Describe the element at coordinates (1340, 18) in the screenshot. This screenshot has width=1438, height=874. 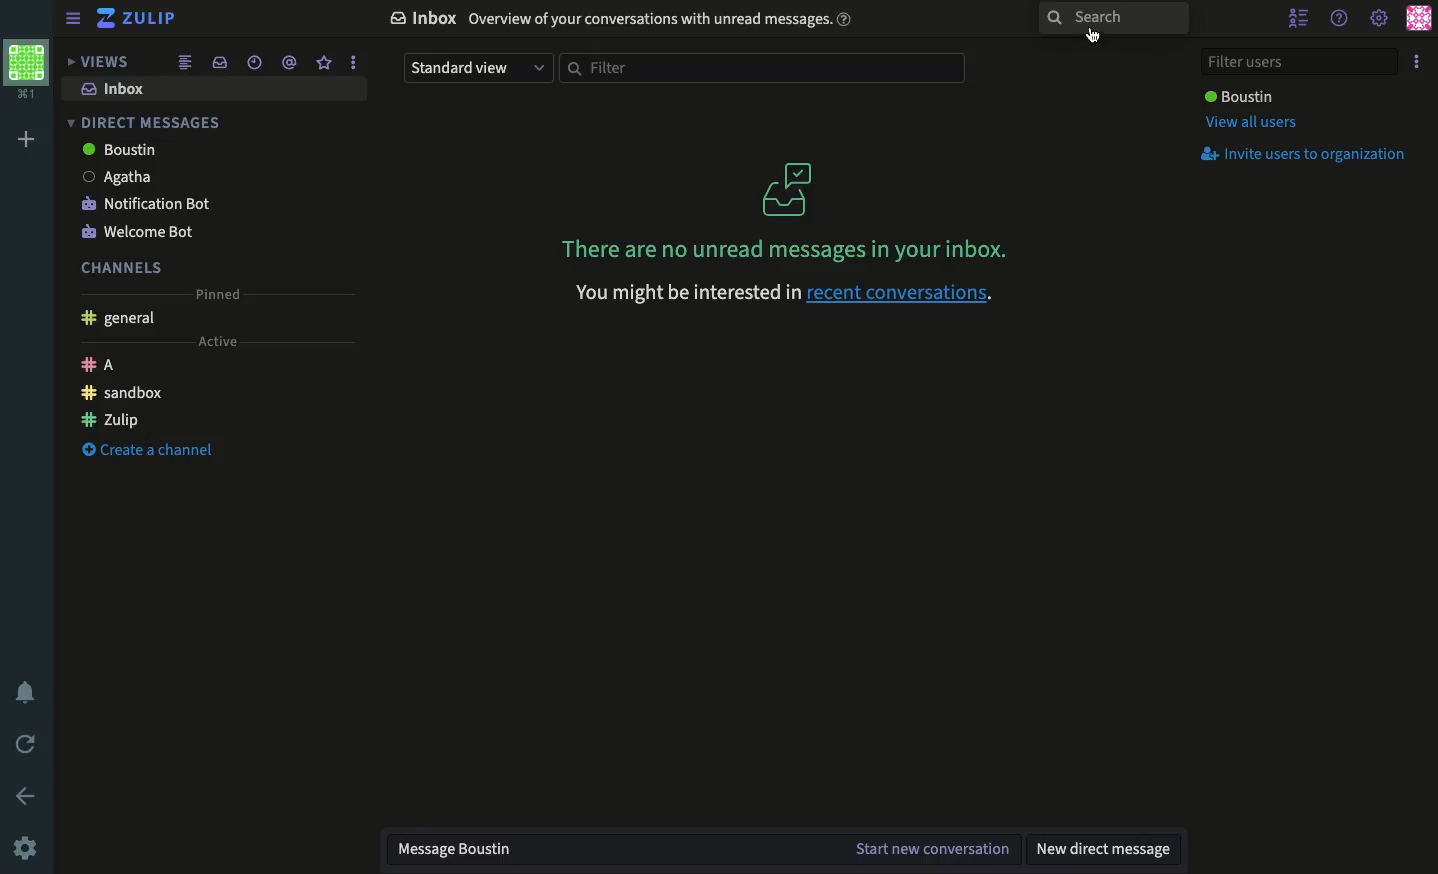
I see `Help` at that location.